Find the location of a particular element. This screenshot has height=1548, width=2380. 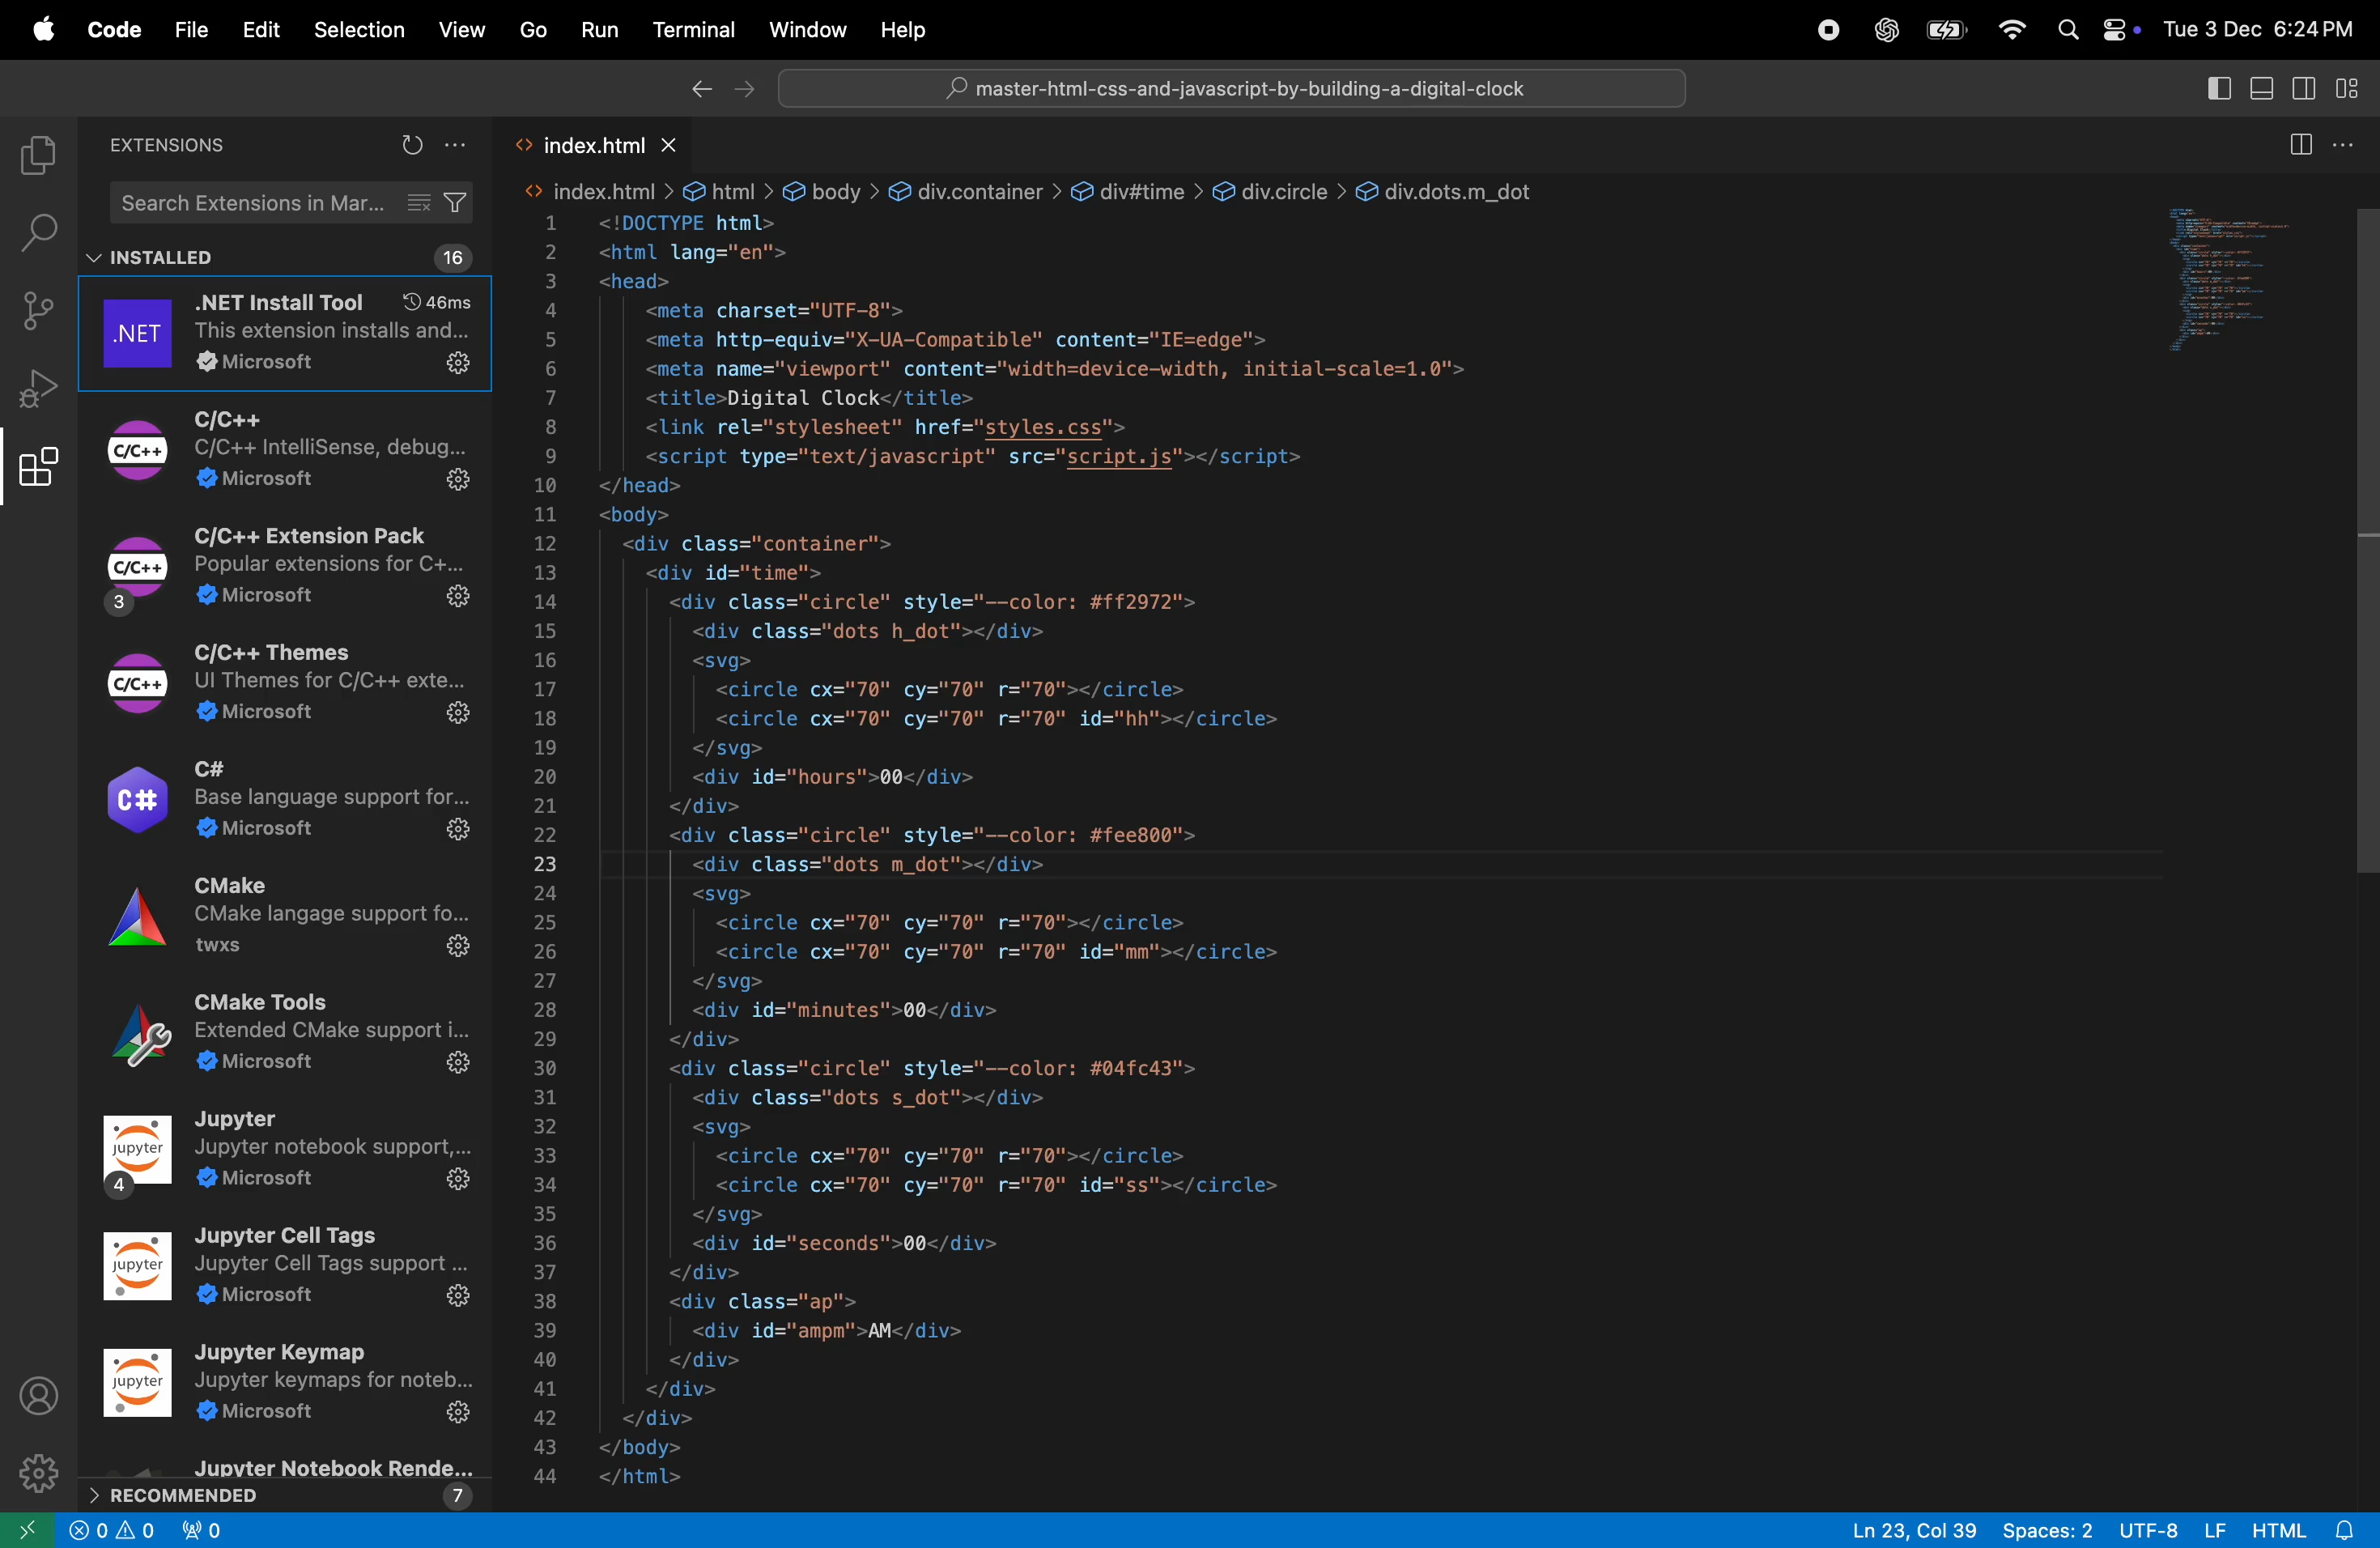

View is located at coordinates (460, 31).